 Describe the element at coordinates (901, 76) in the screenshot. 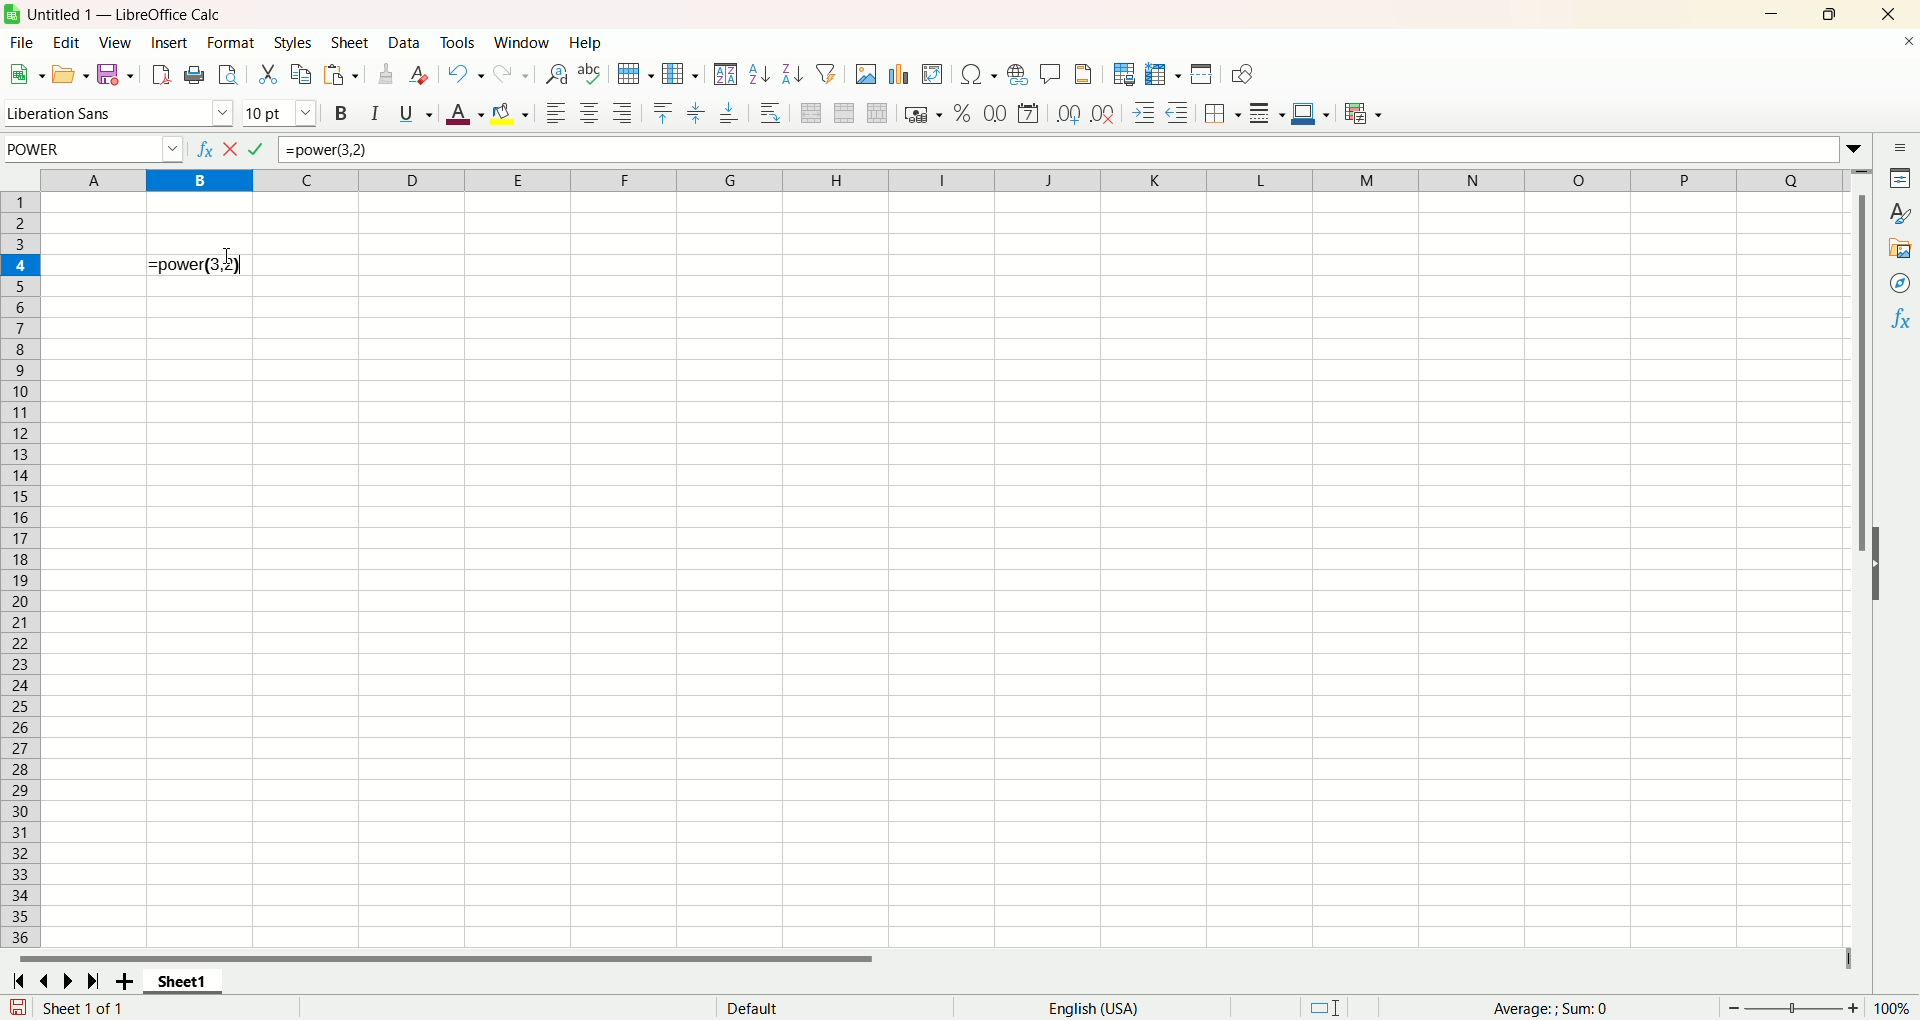

I see `insert chart` at that location.